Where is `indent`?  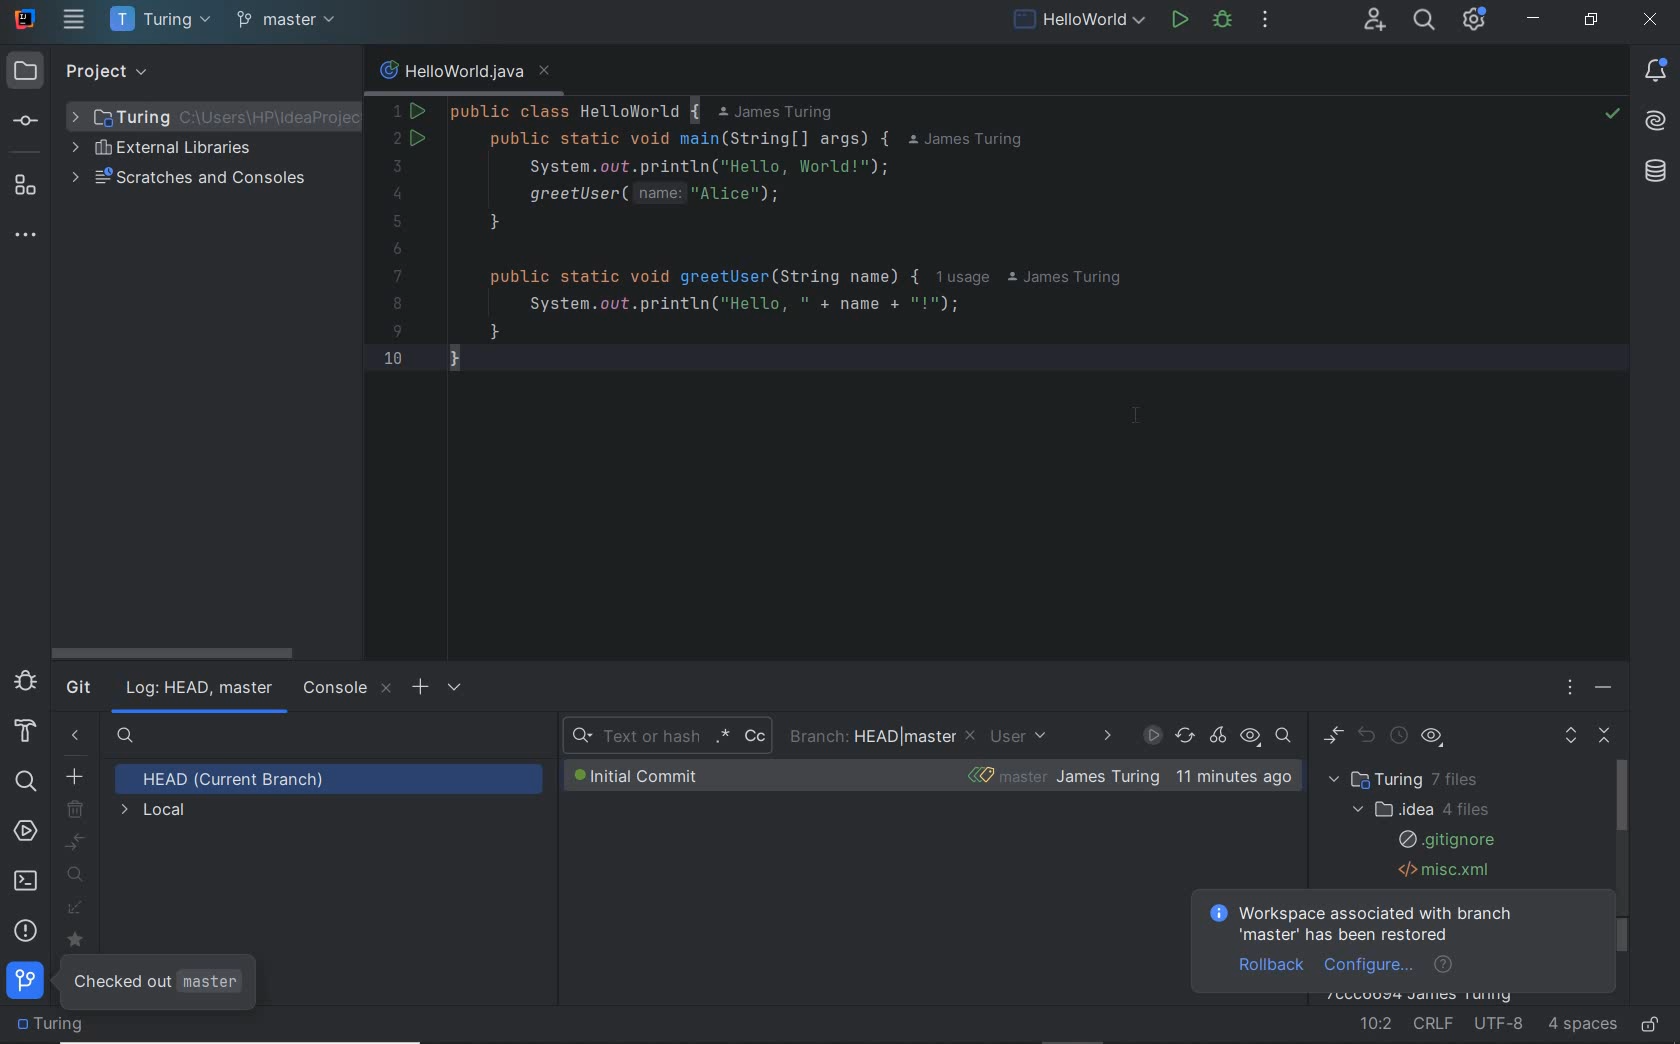 indent is located at coordinates (1582, 1025).